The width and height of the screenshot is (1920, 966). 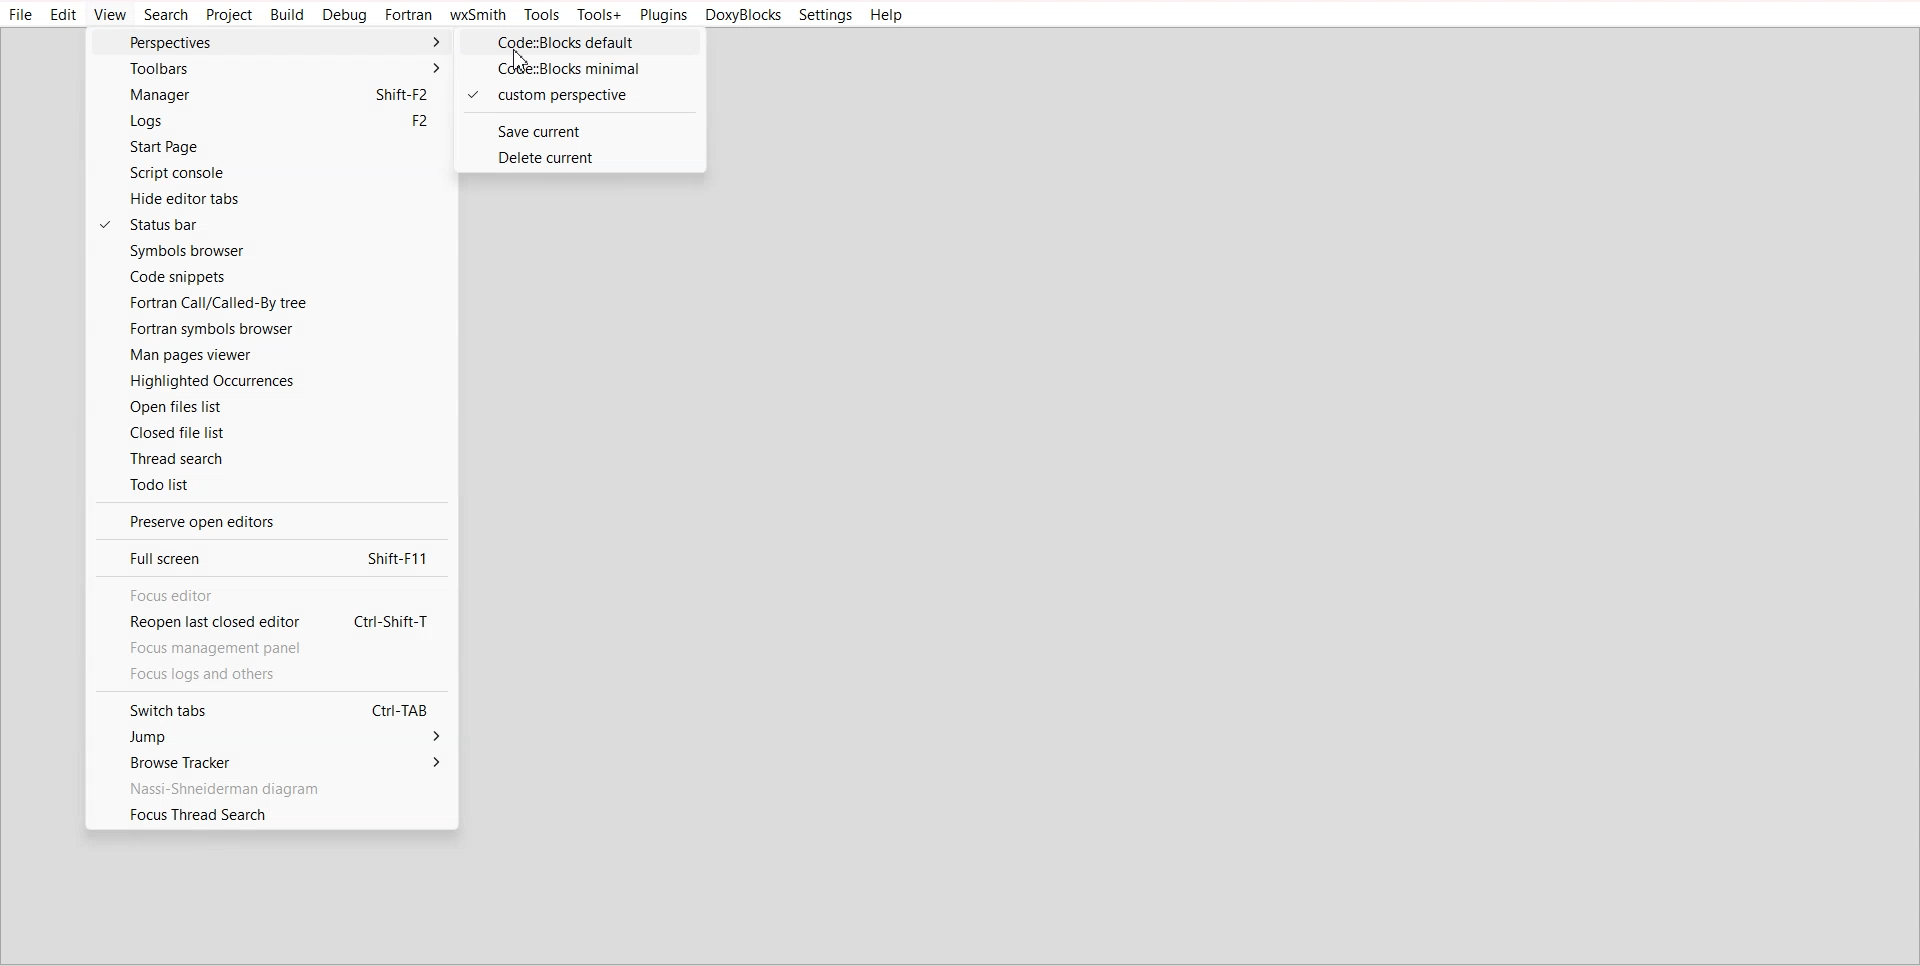 What do you see at coordinates (581, 42) in the screenshot?
I see `CODE::BLOCK default` at bounding box center [581, 42].